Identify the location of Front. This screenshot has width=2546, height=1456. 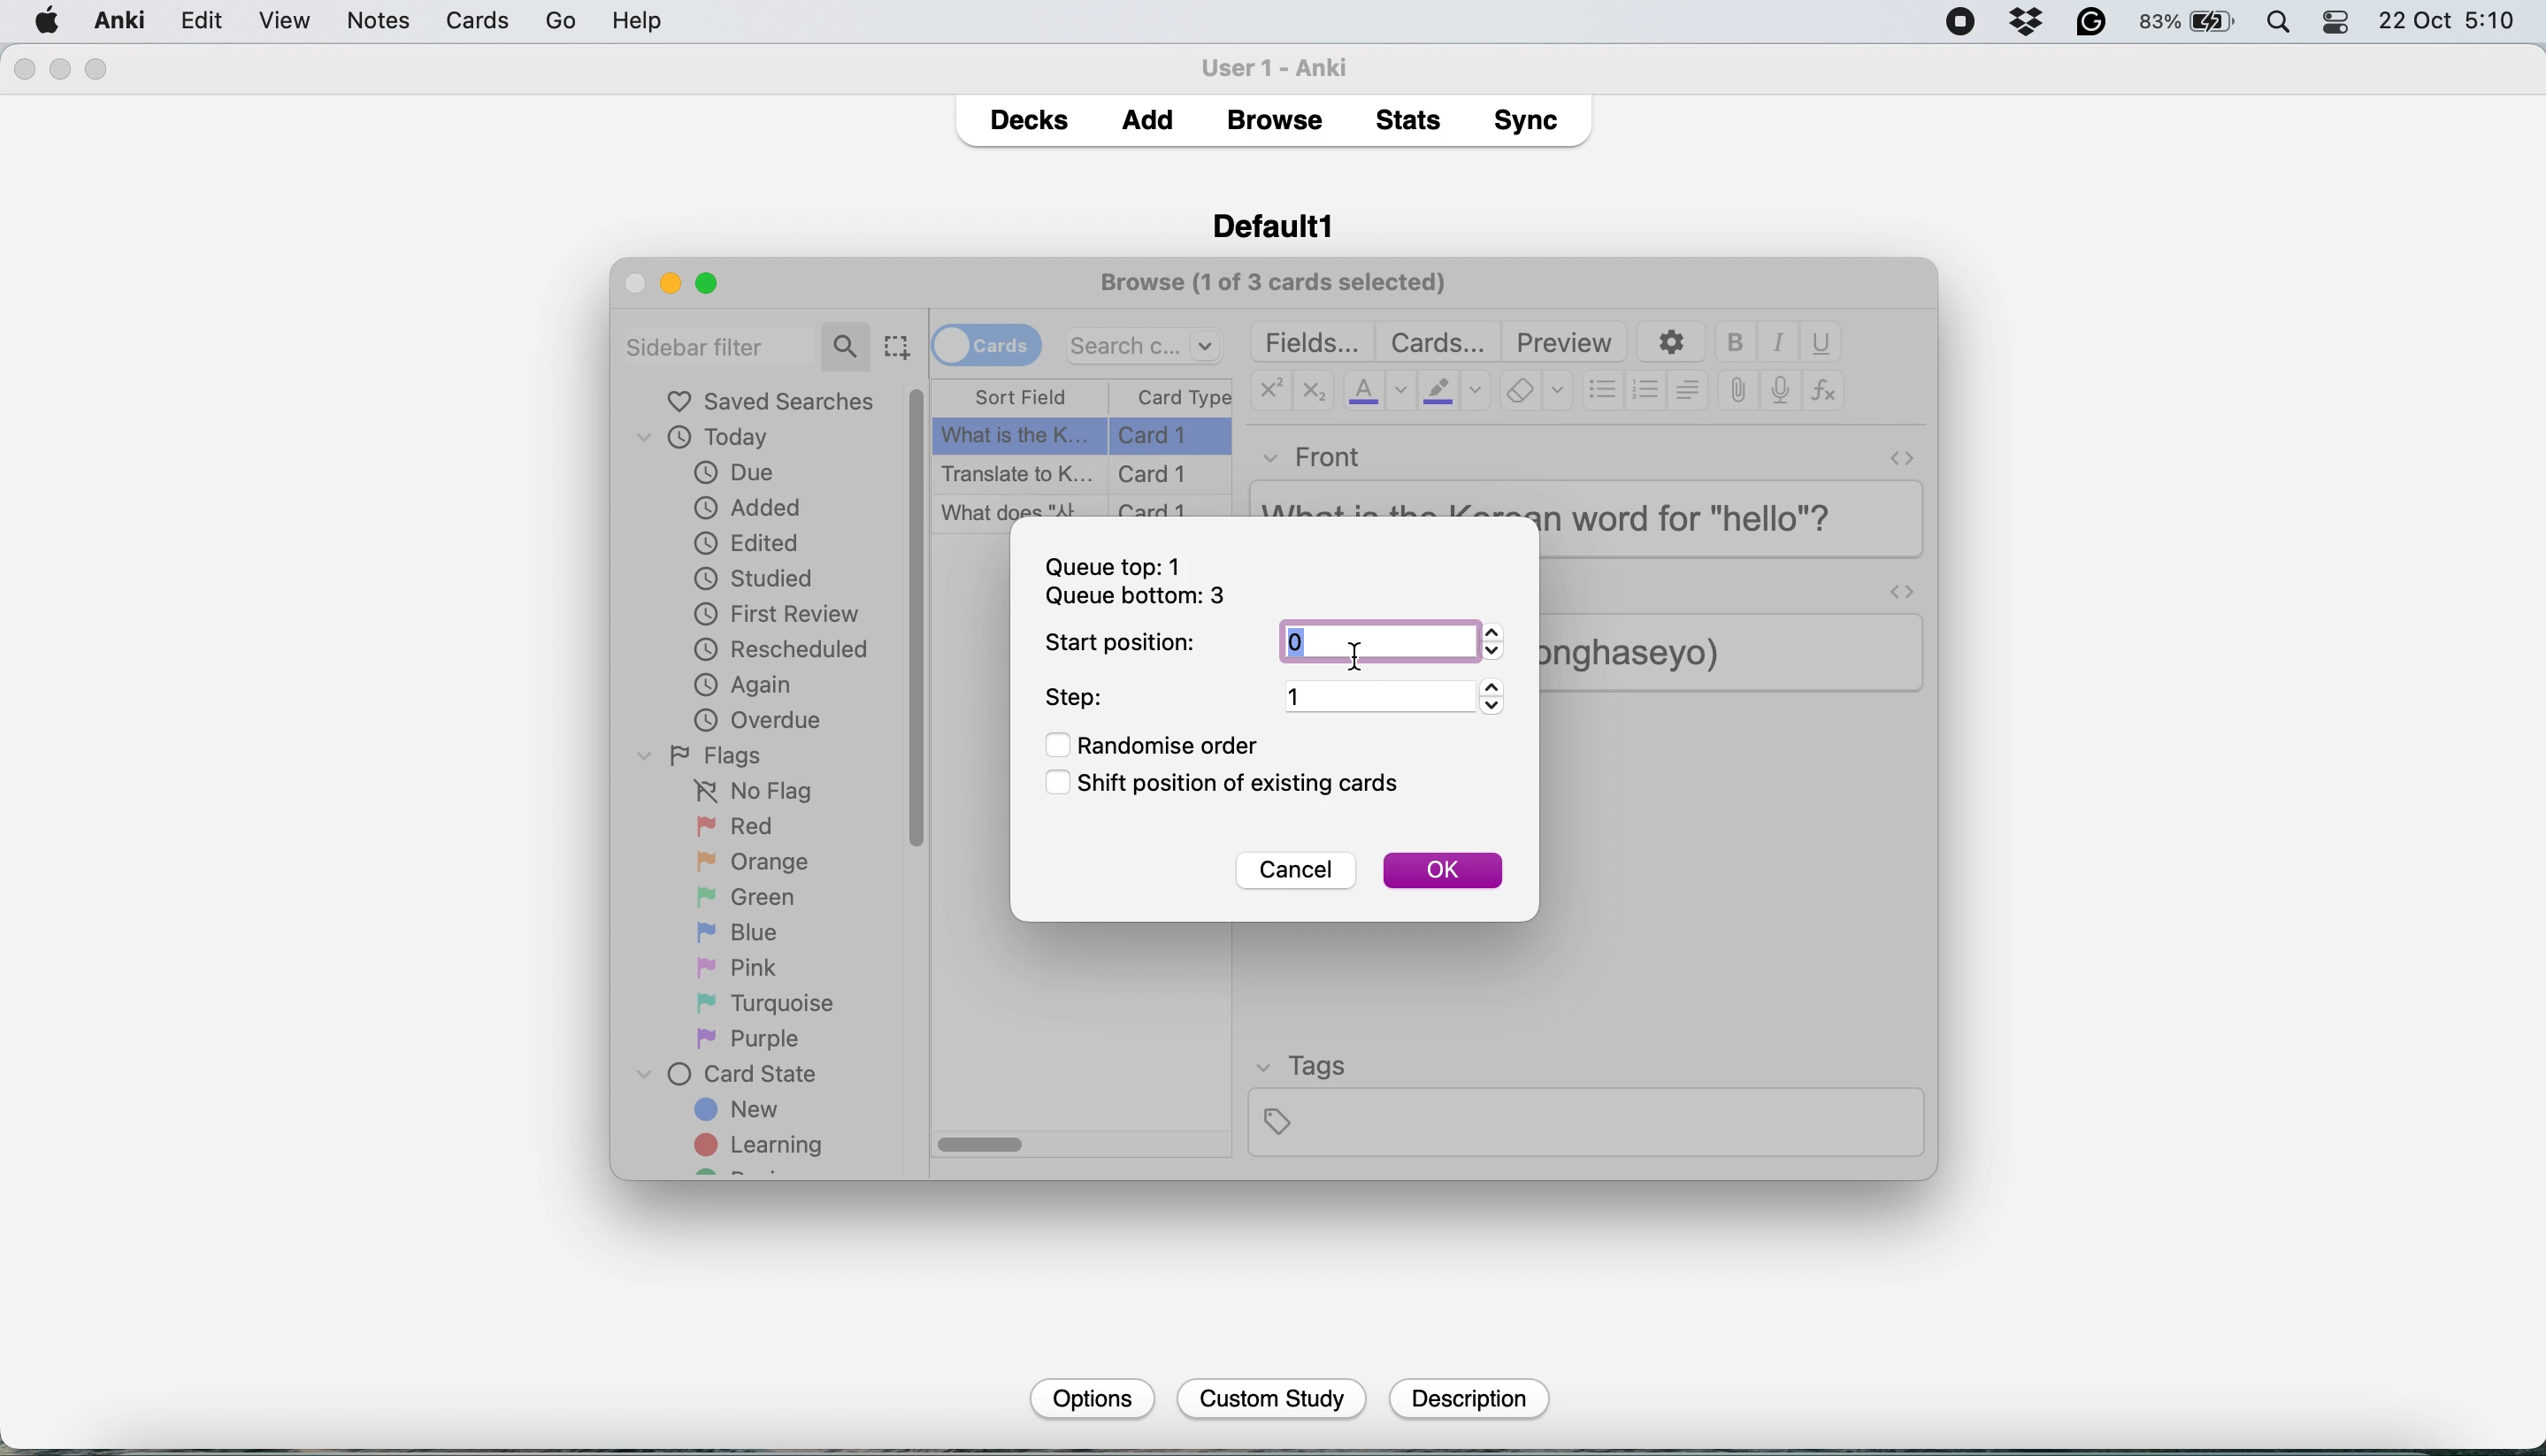
(1314, 453).